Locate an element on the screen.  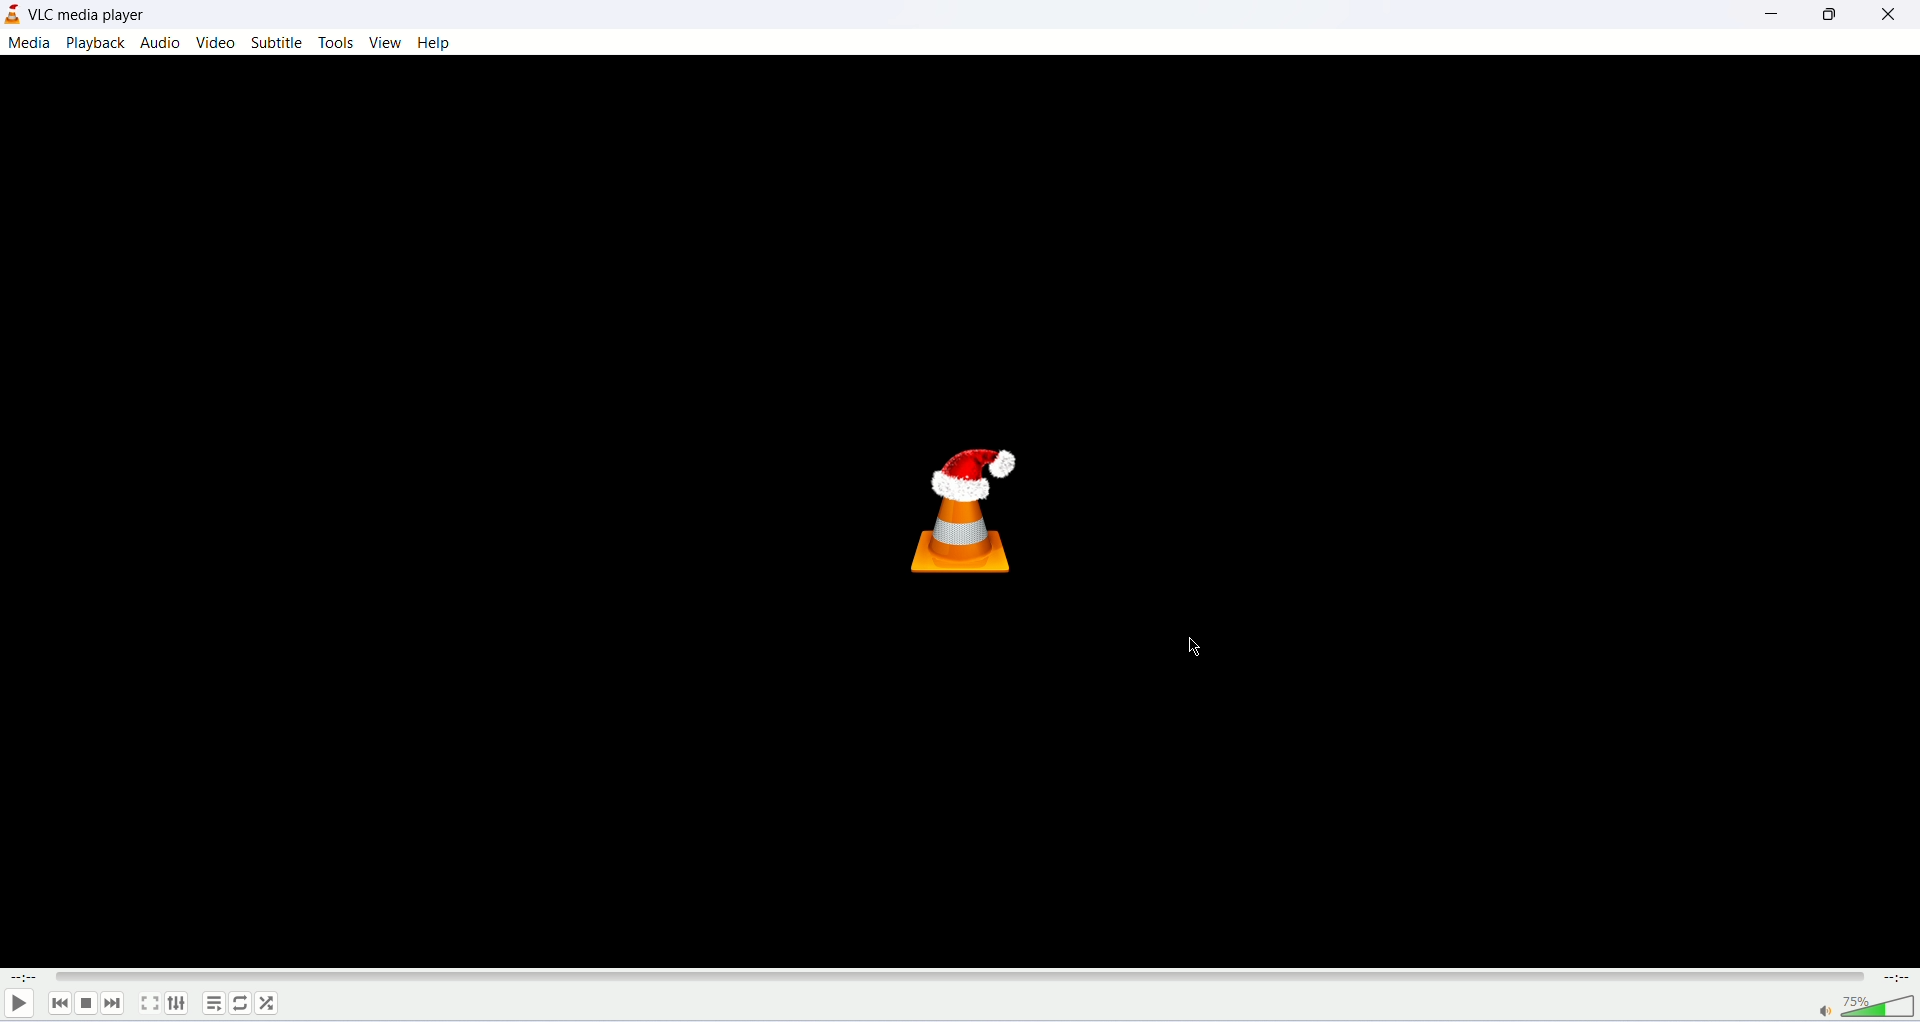
audio is located at coordinates (159, 42).